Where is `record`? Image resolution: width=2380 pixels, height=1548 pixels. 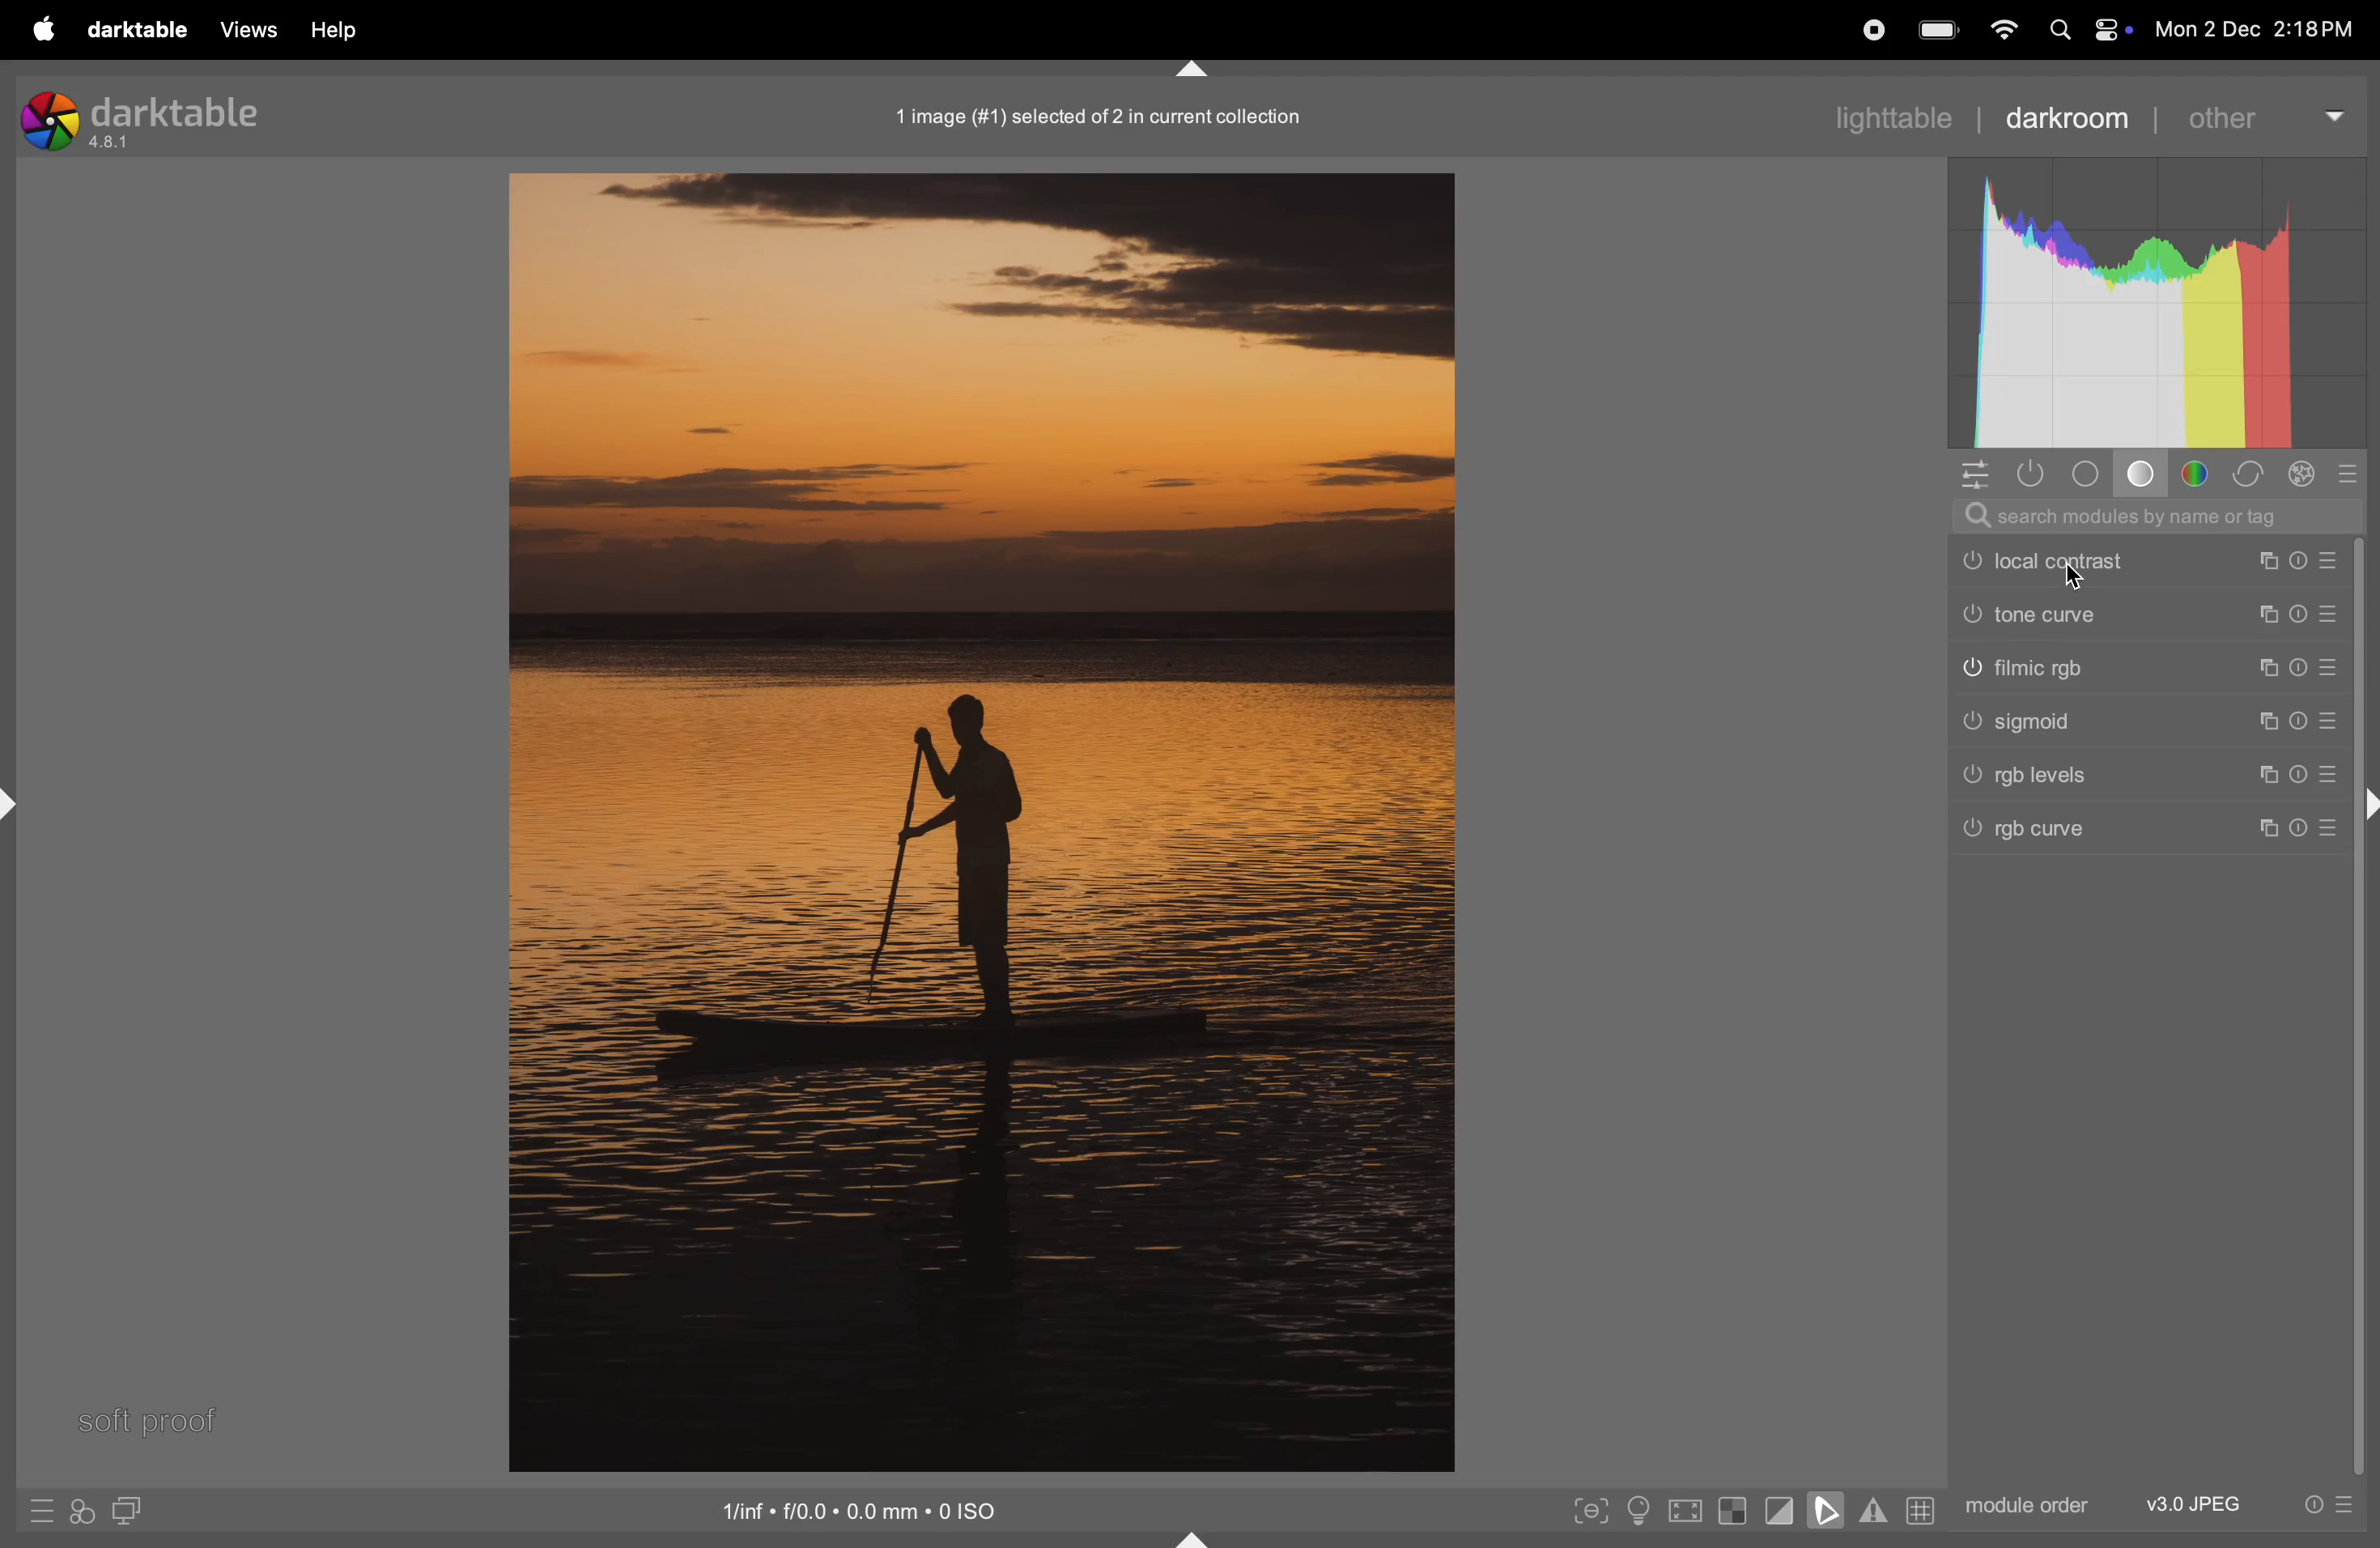 record is located at coordinates (1879, 31).